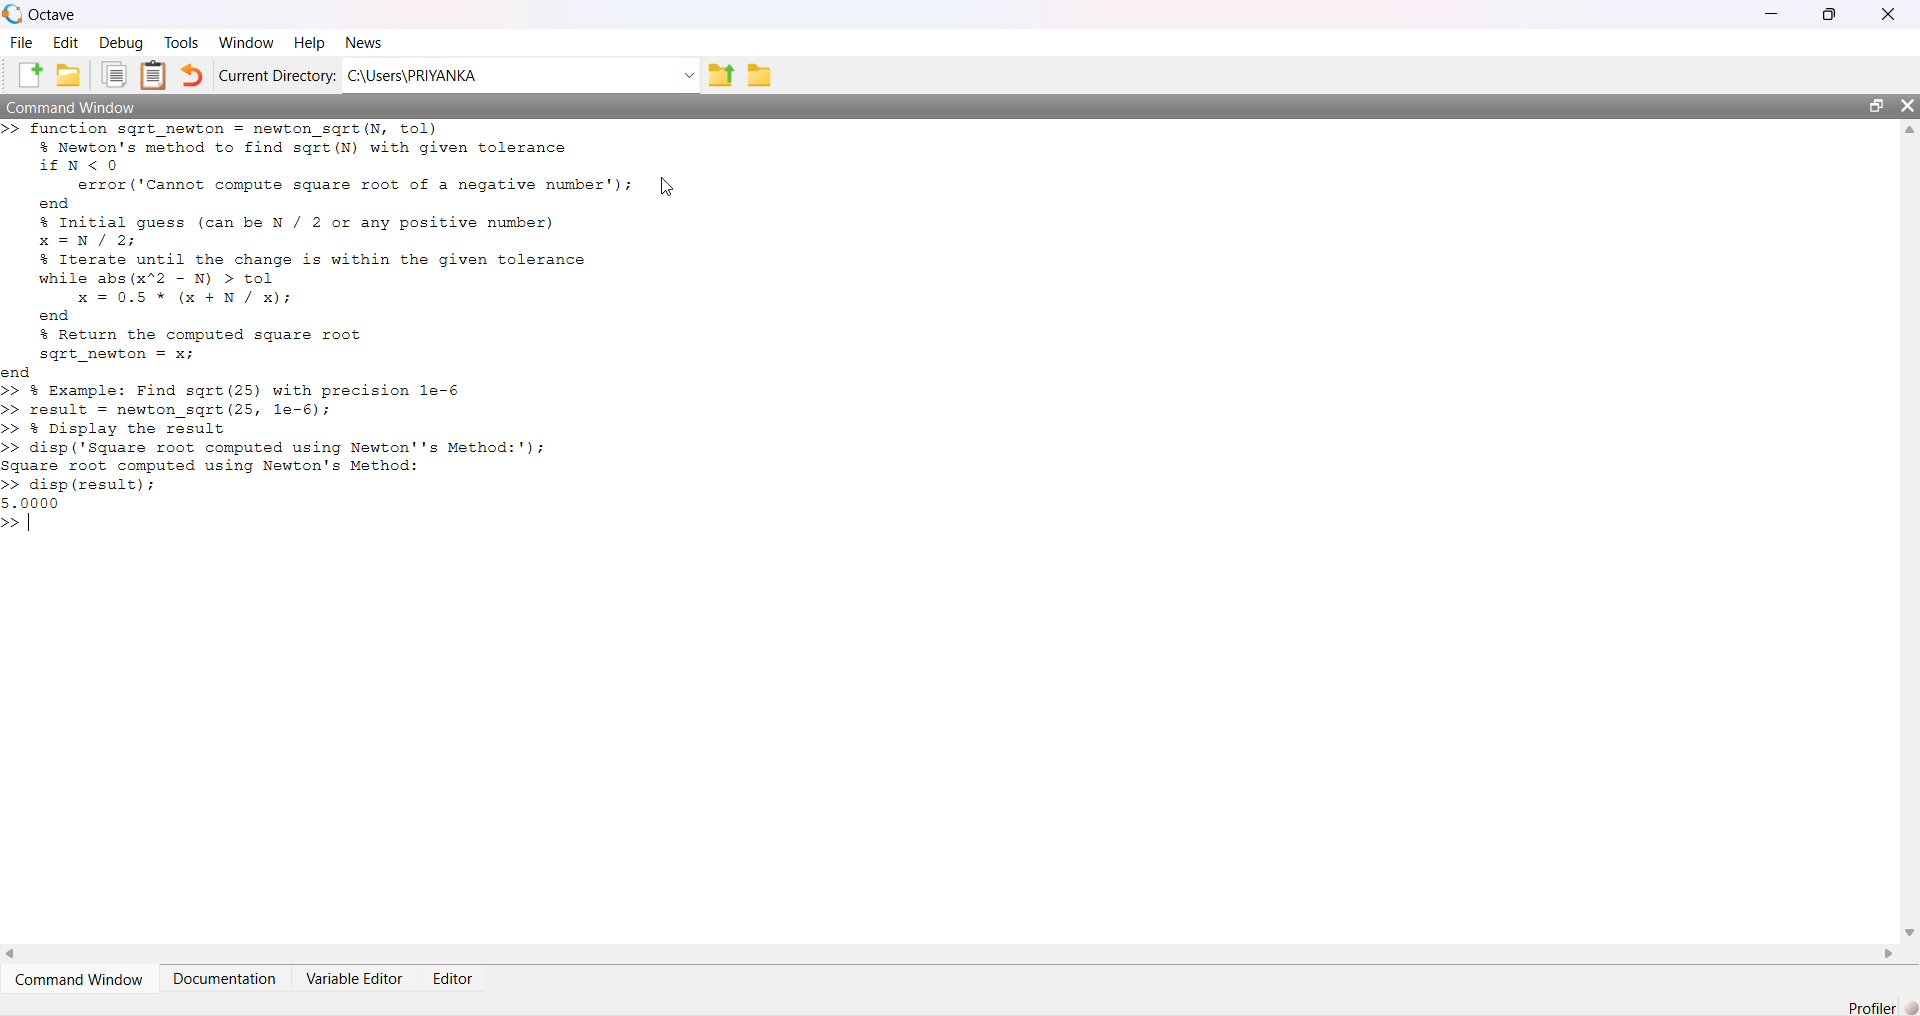 This screenshot has width=1920, height=1016. I want to click on Command Window, so click(84, 980).